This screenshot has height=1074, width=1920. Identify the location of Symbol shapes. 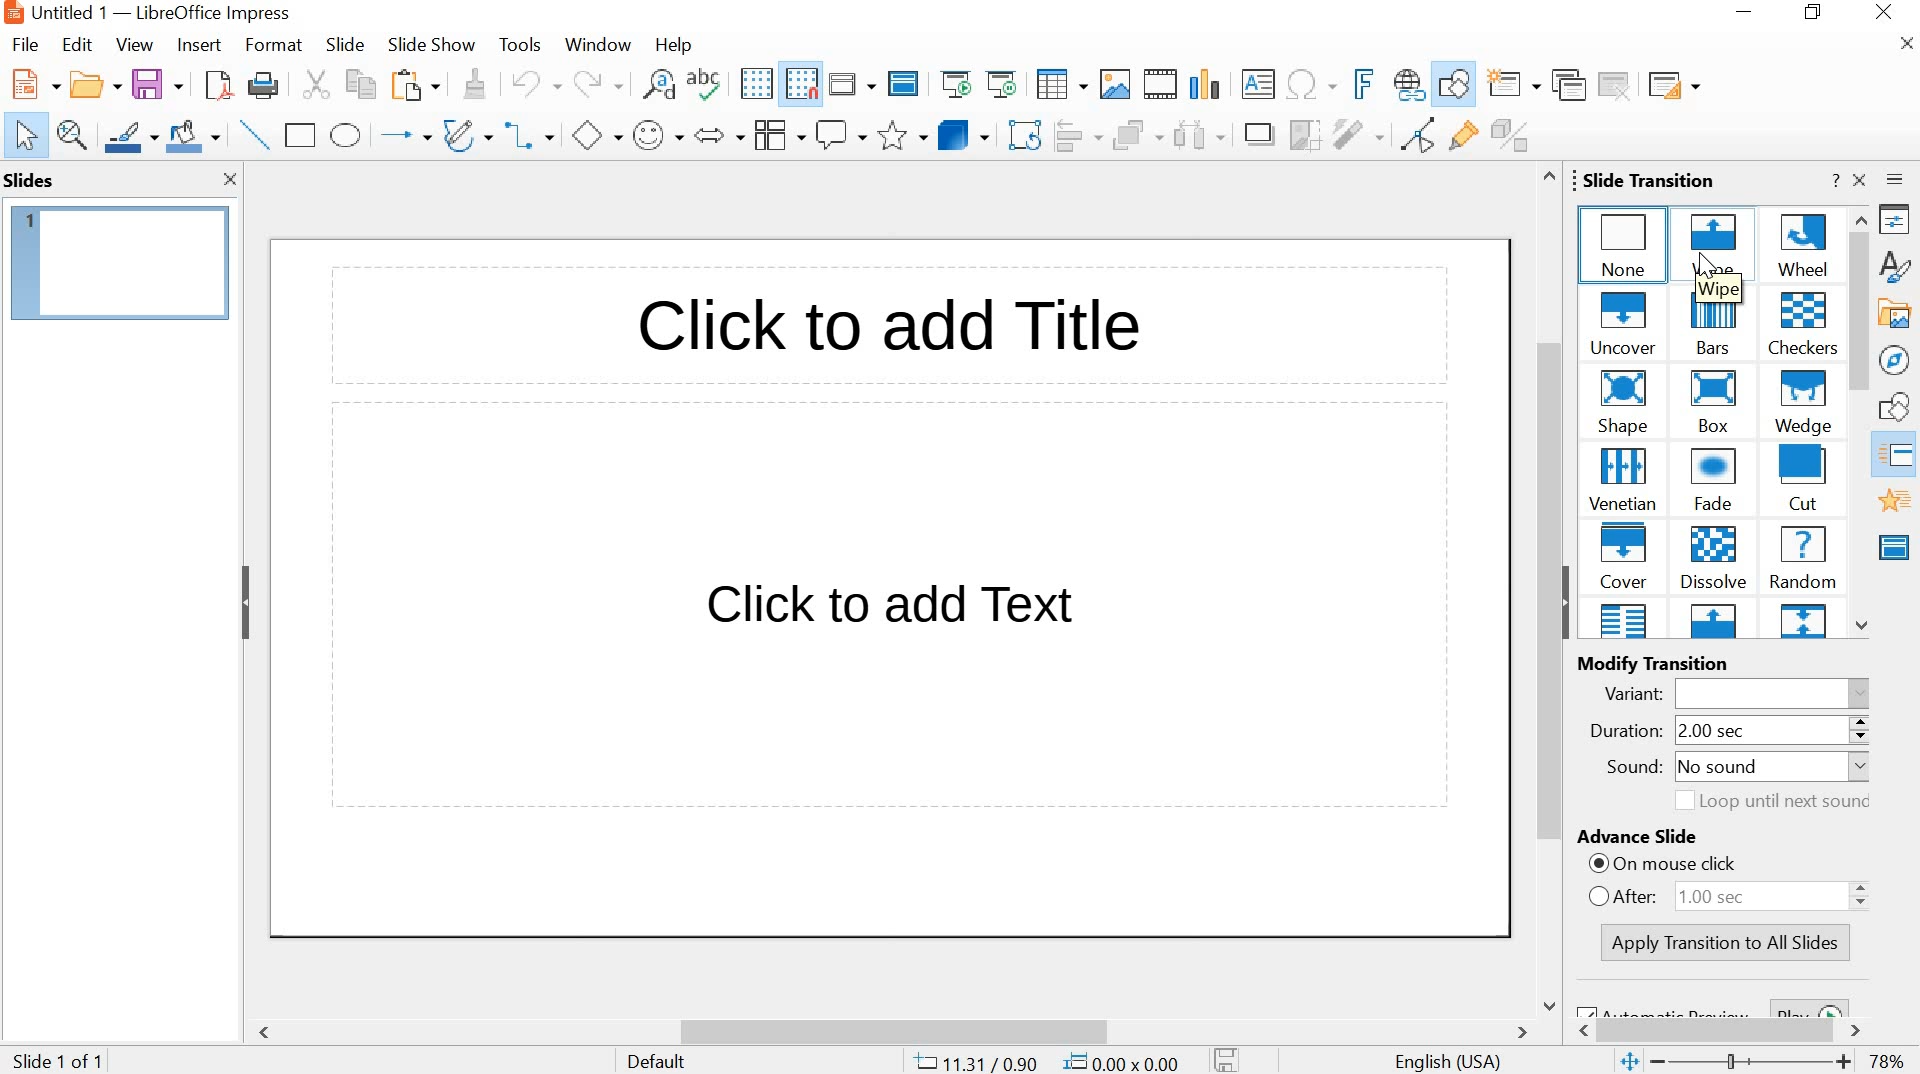
(656, 133).